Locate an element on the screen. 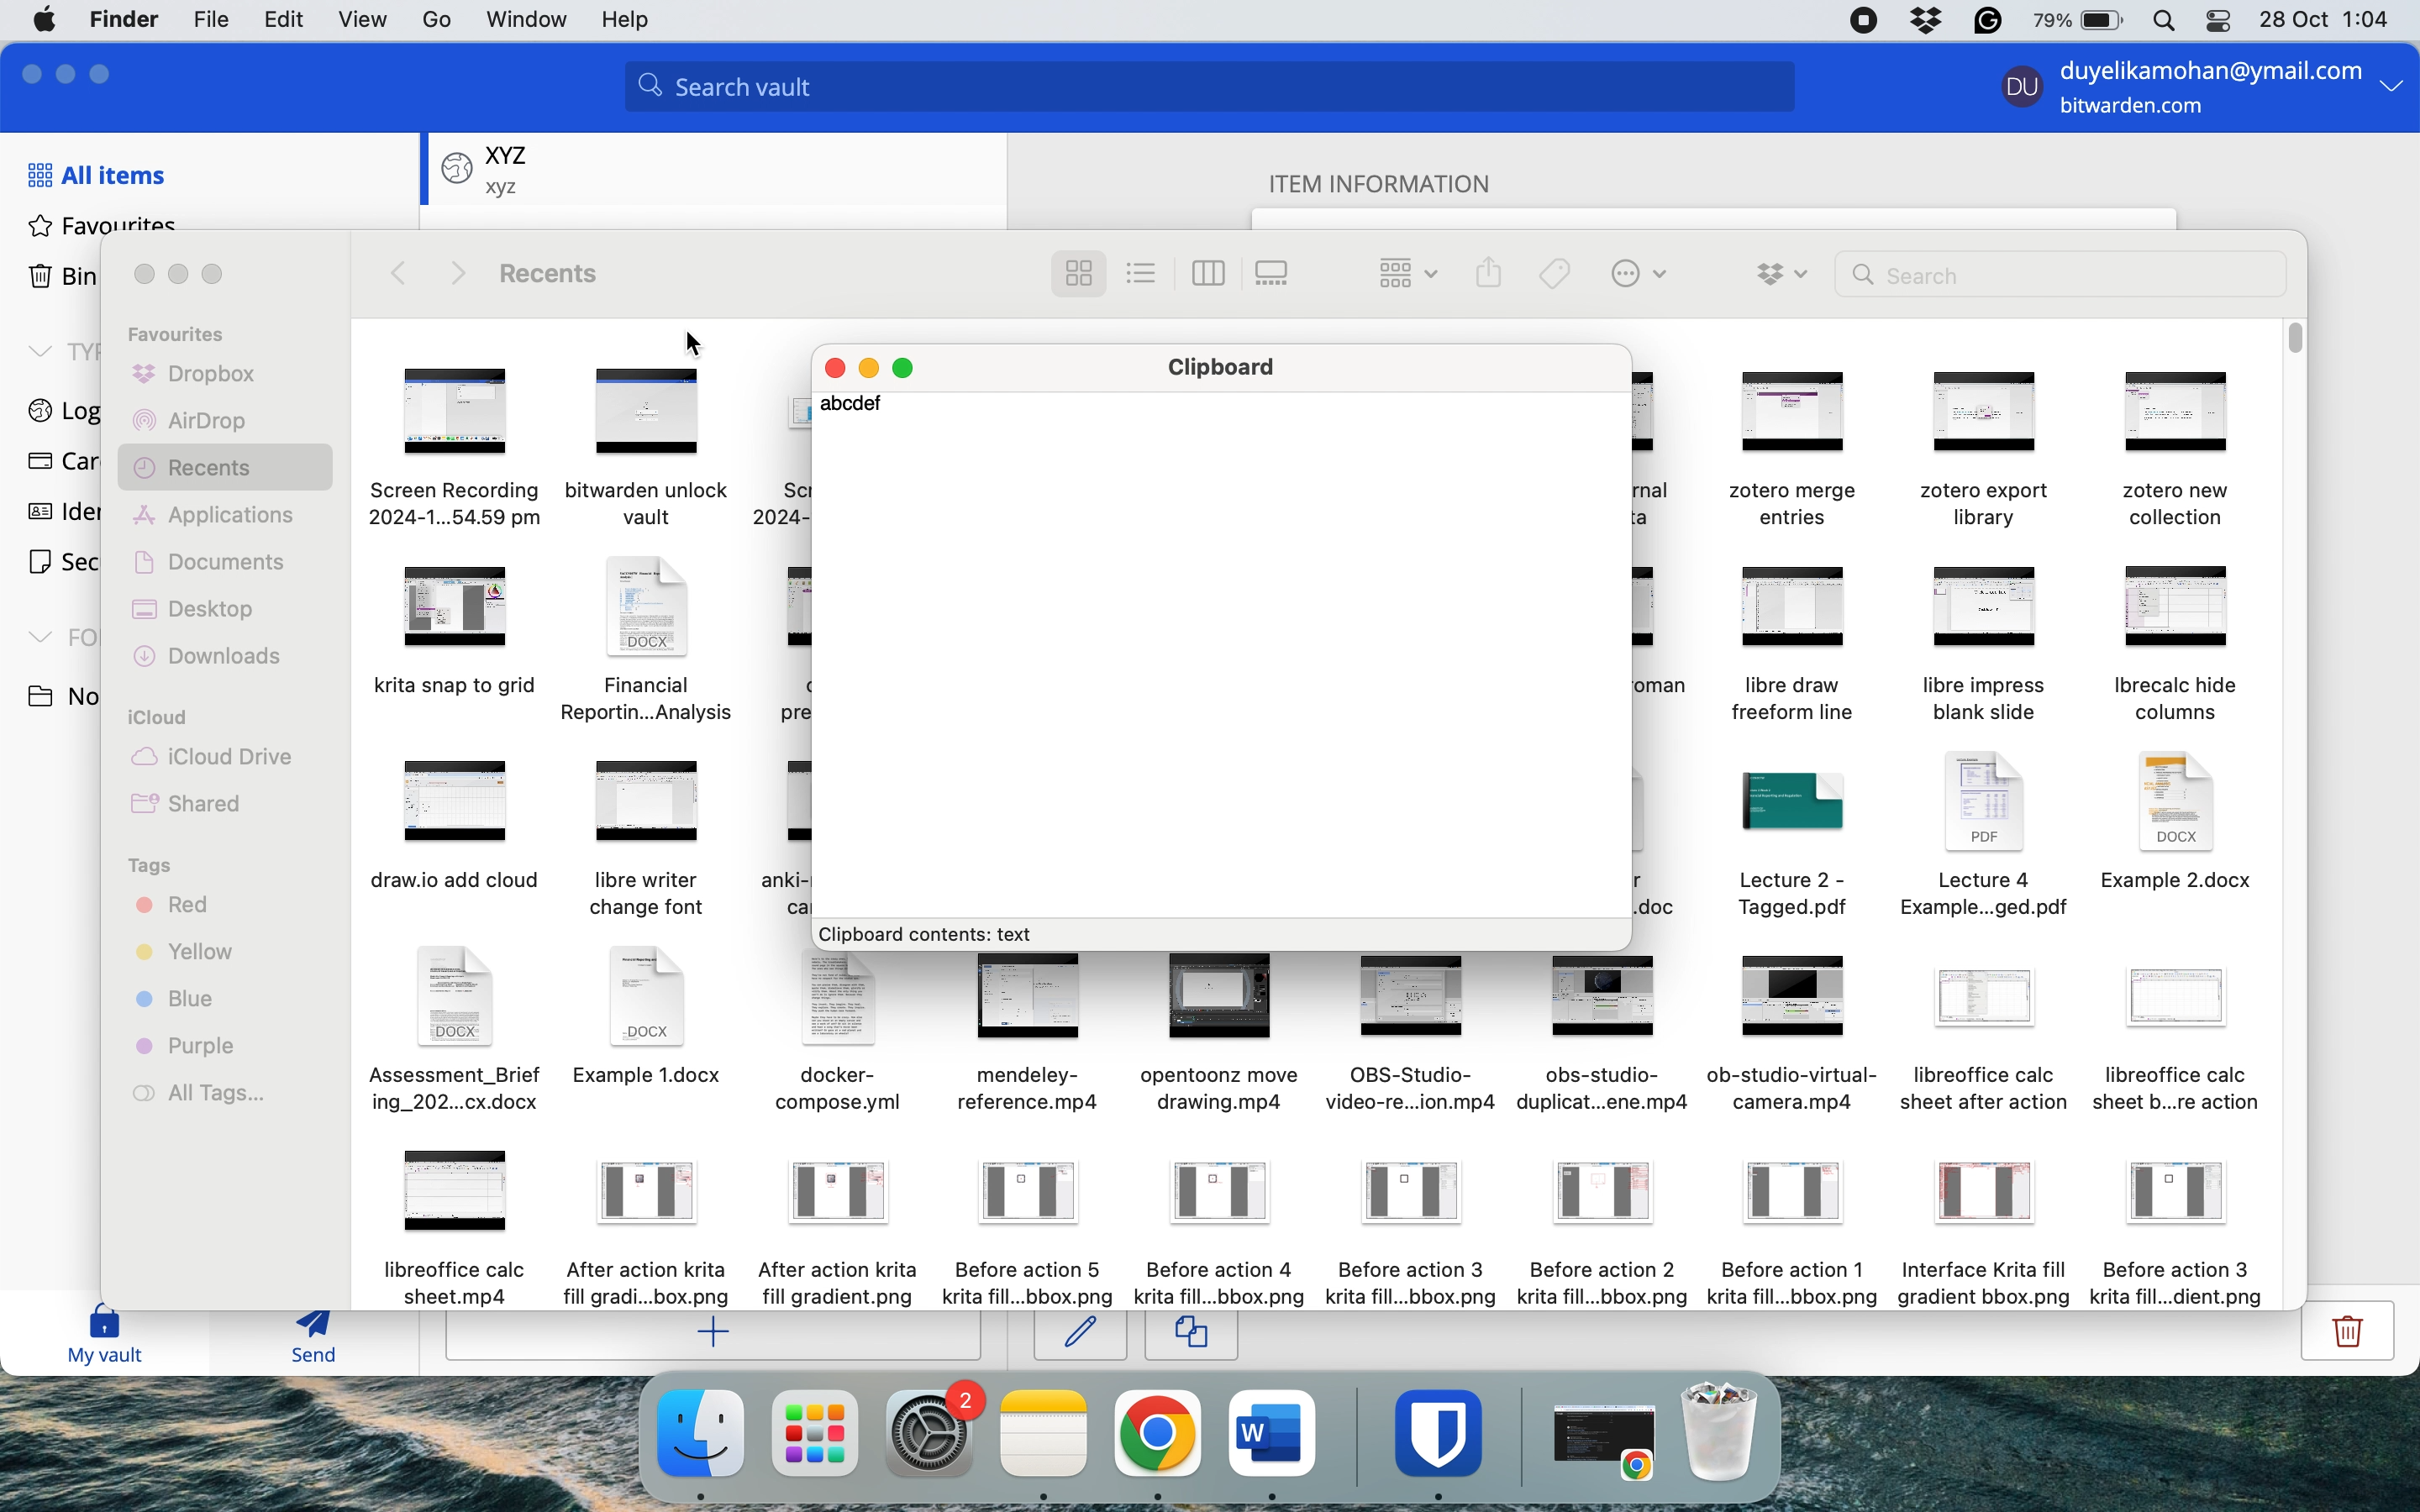  recents is located at coordinates (226, 472).